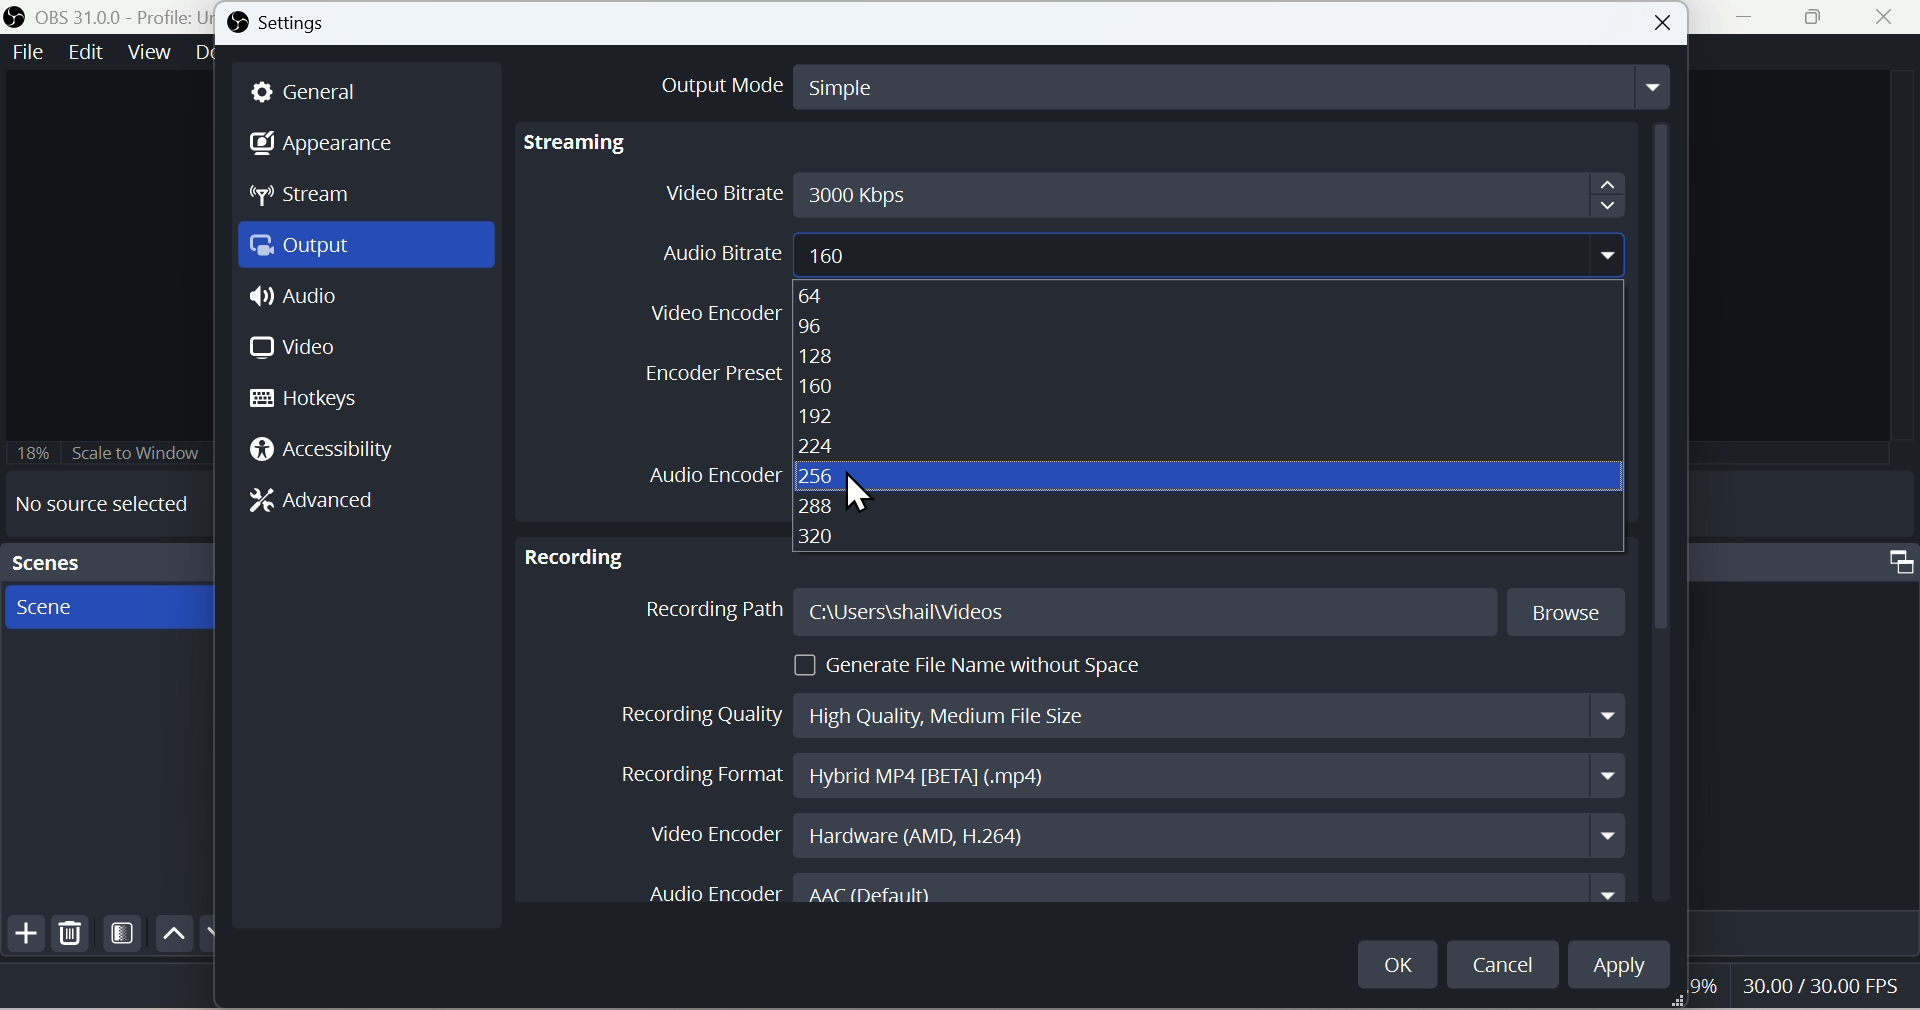 This screenshot has height=1010, width=1920. Describe the element at coordinates (1116, 710) in the screenshot. I see `Recording Quality` at that location.